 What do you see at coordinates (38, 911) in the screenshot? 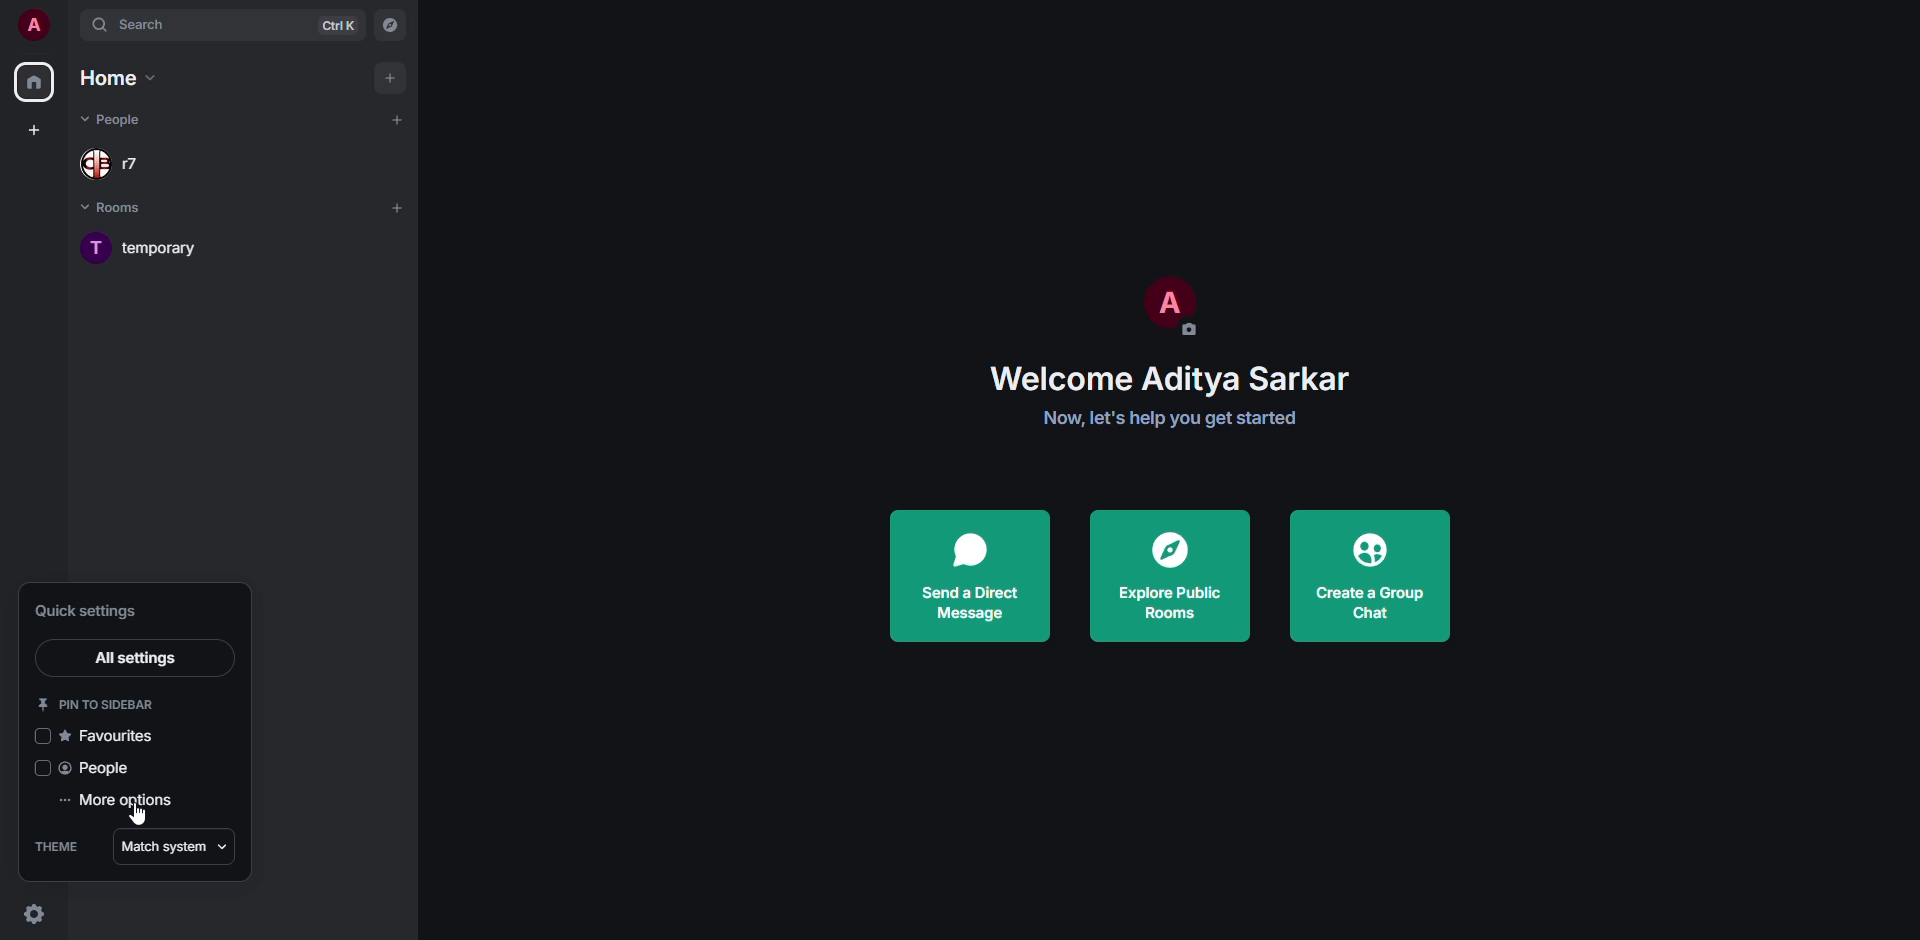
I see `quick settings` at bounding box center [38, 911].